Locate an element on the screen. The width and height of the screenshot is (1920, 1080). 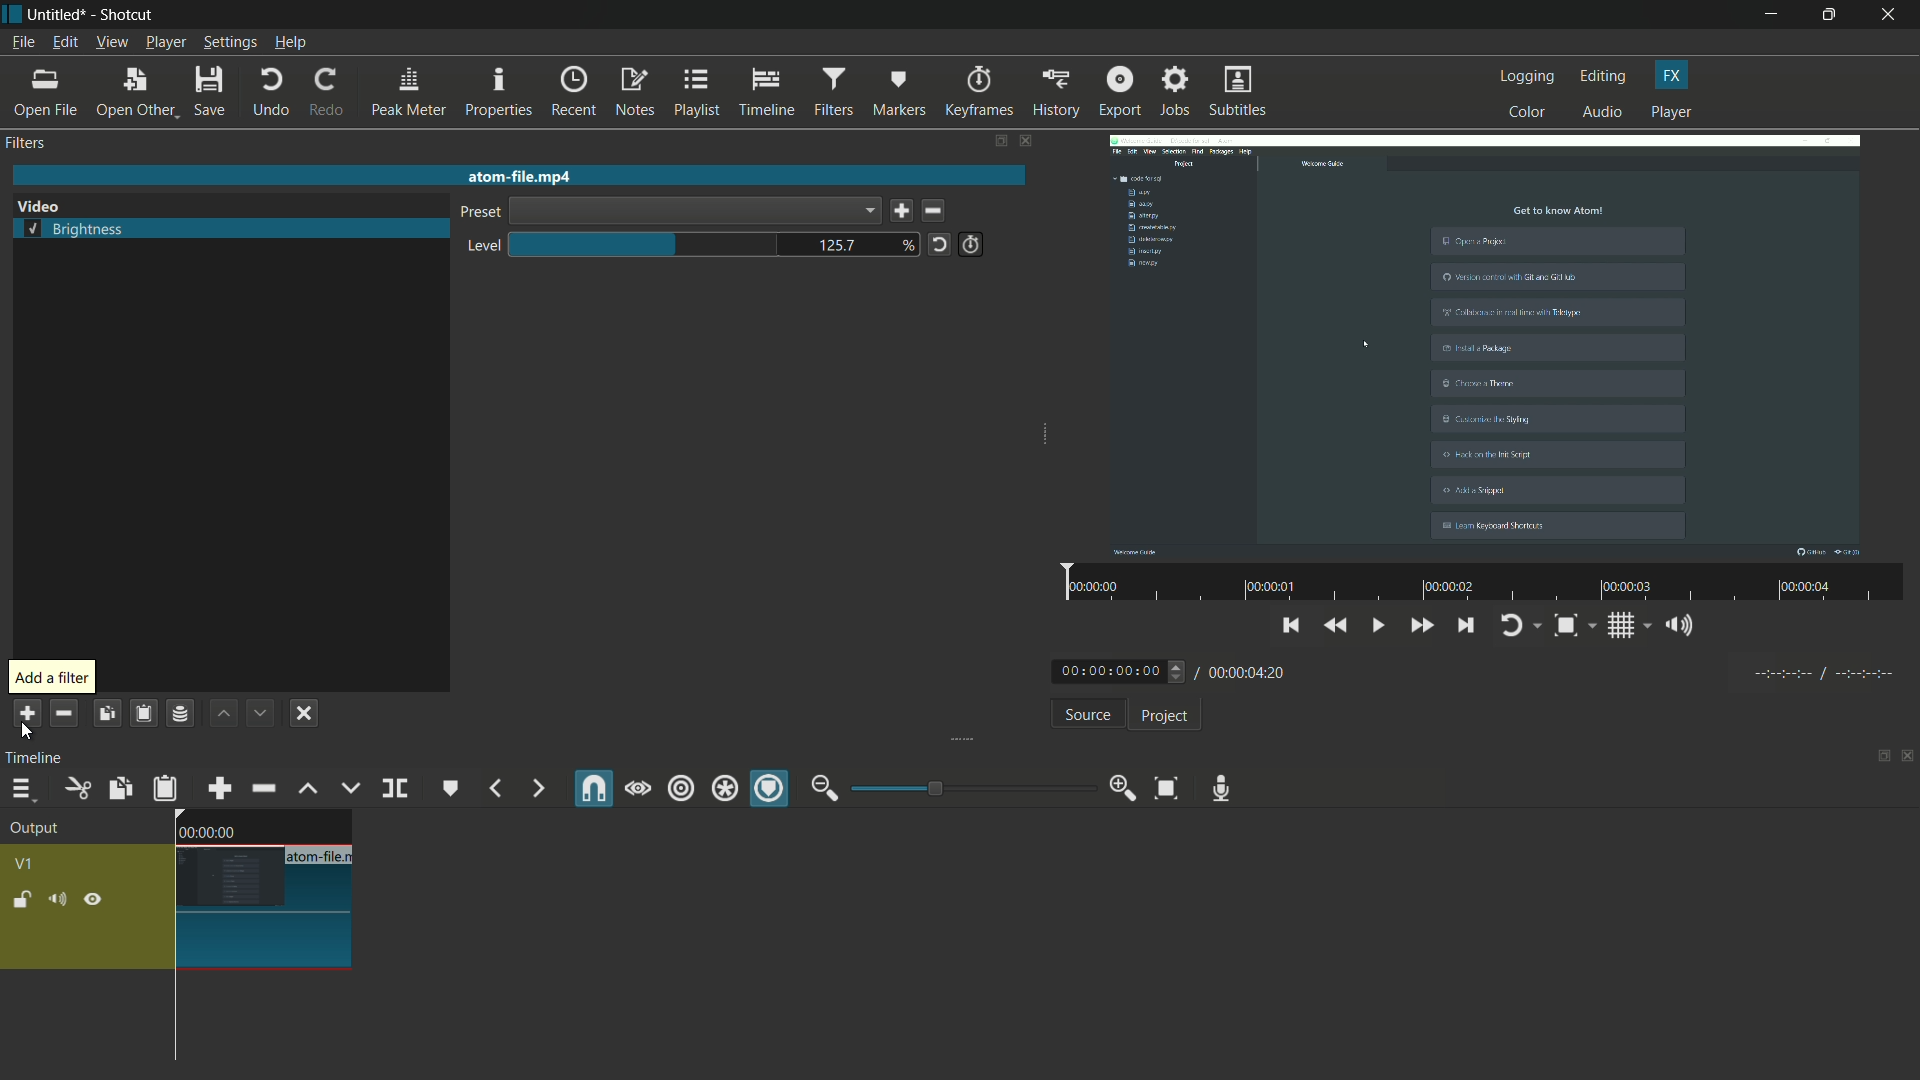
zoom out is located at coordinates (824, 788).